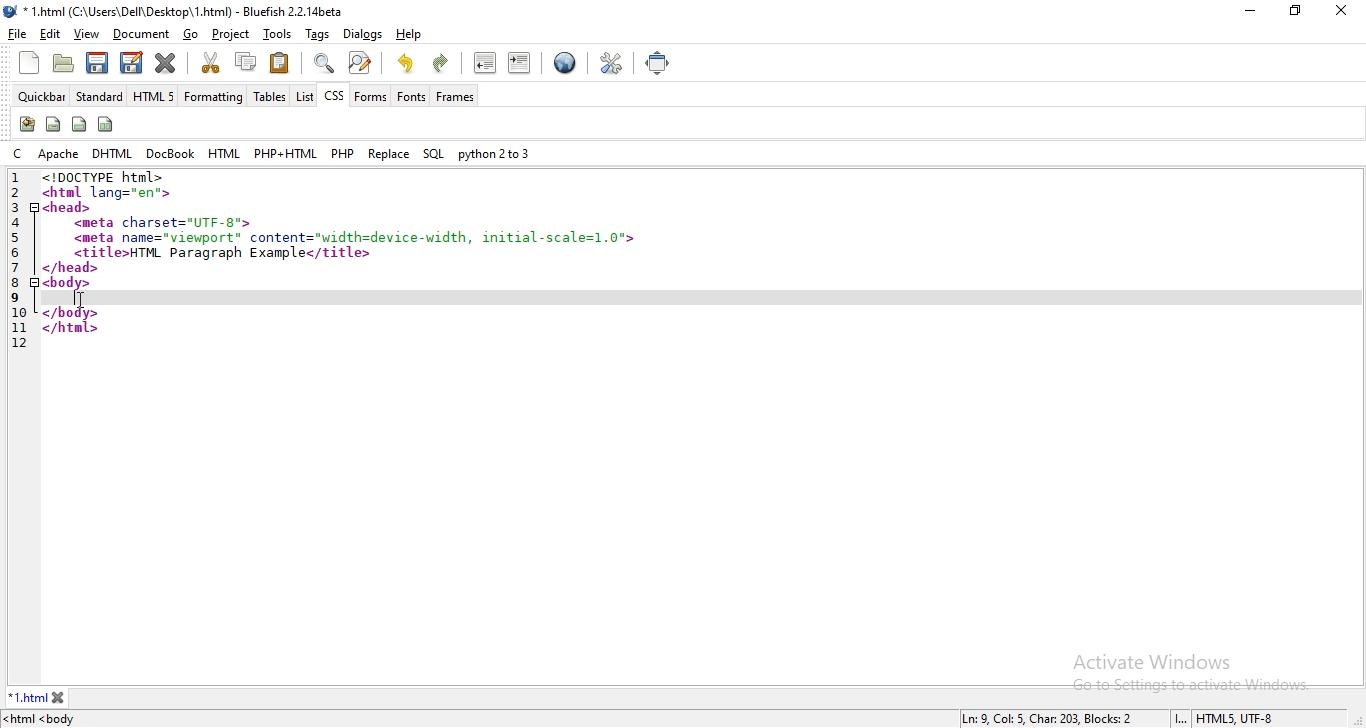  What do you see at coordinates (365, 36) in the screenshot?
I see `dialogs` at bounding box center [365, 36].